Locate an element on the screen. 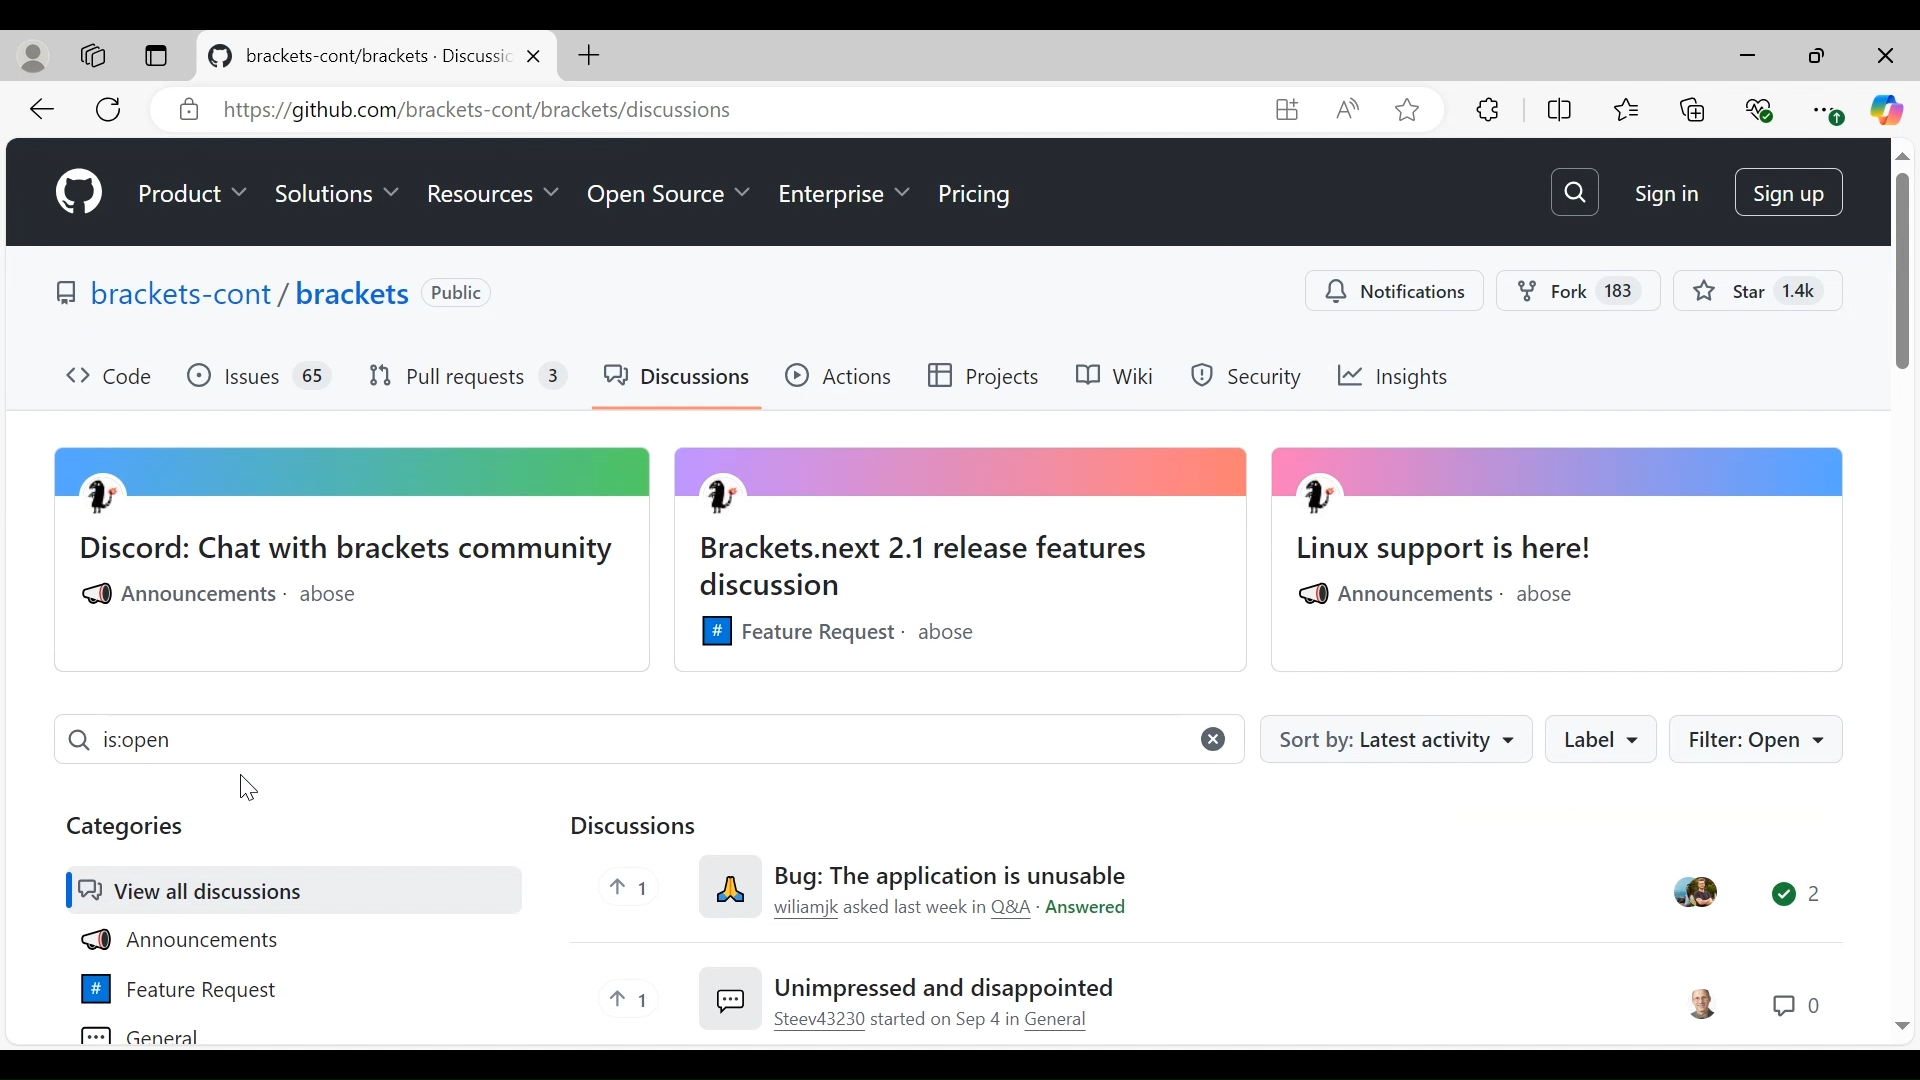  Enterprise is located at coordinates (844, 199).